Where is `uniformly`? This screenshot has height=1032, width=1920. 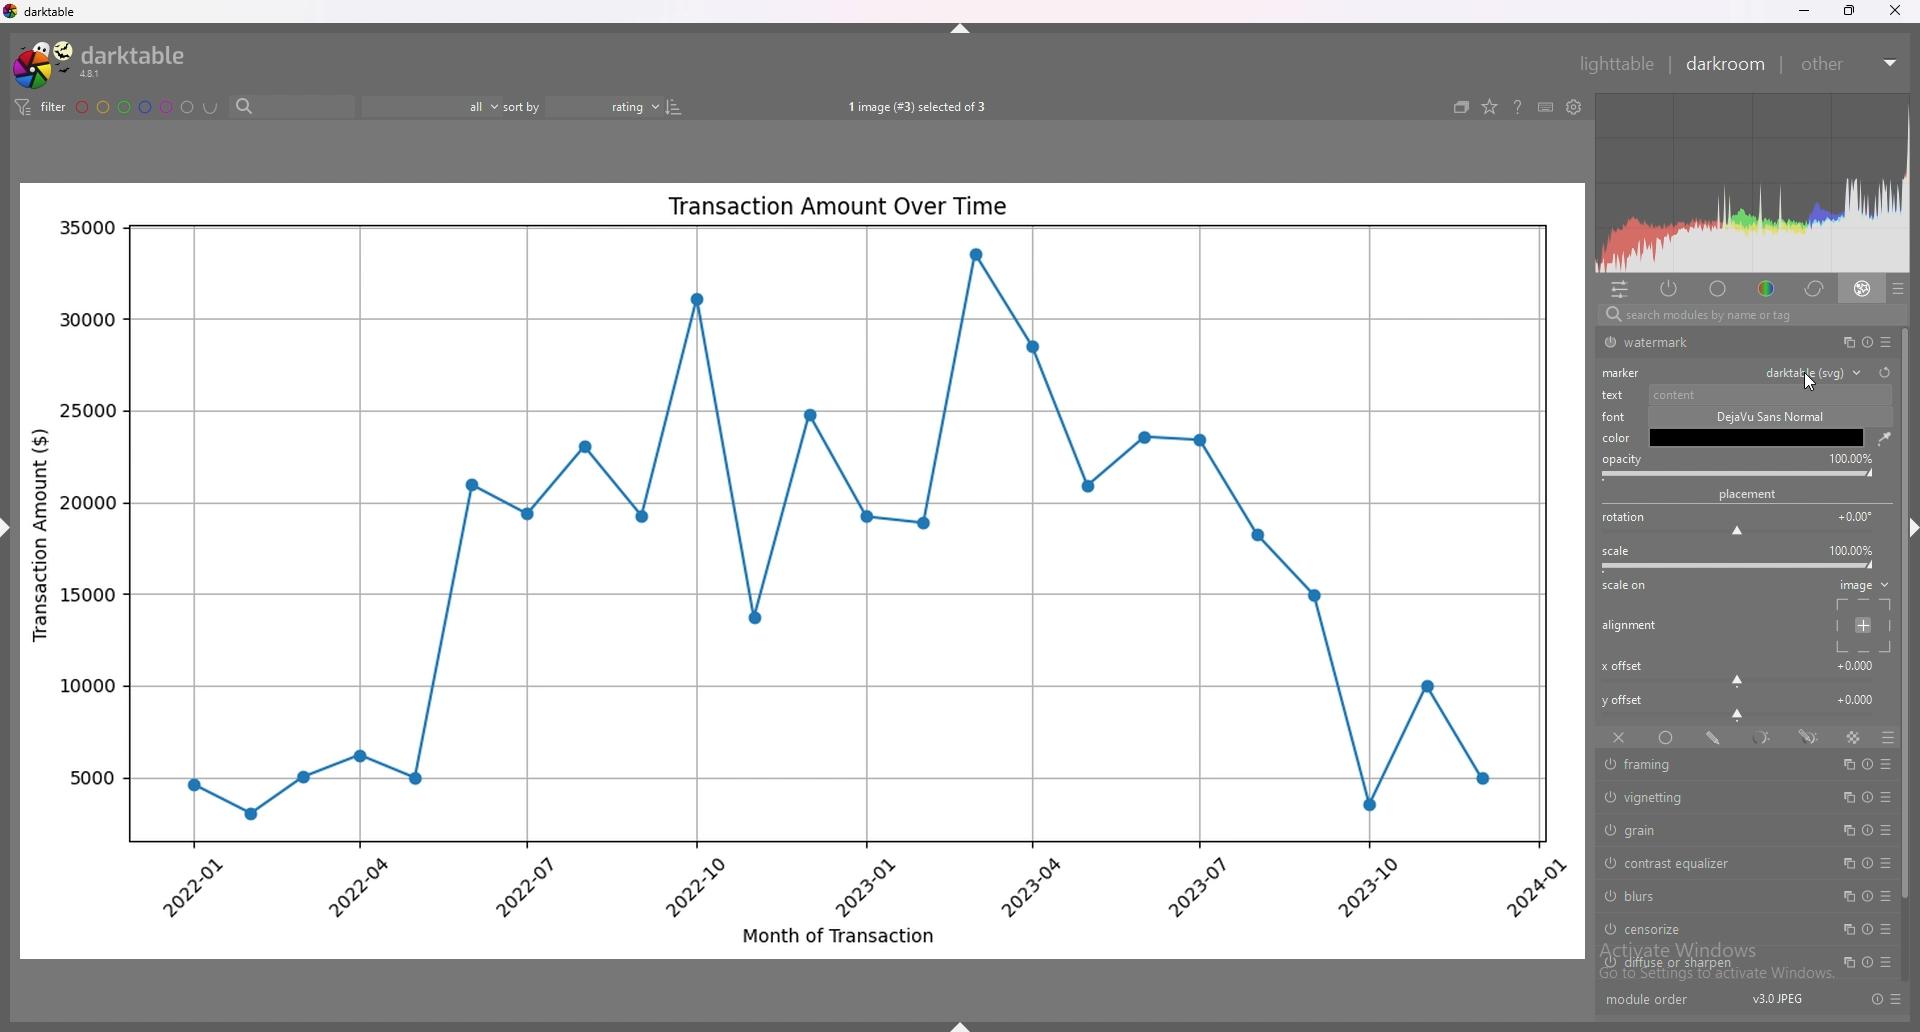
uniformly is located at coordinates (1666, 737).